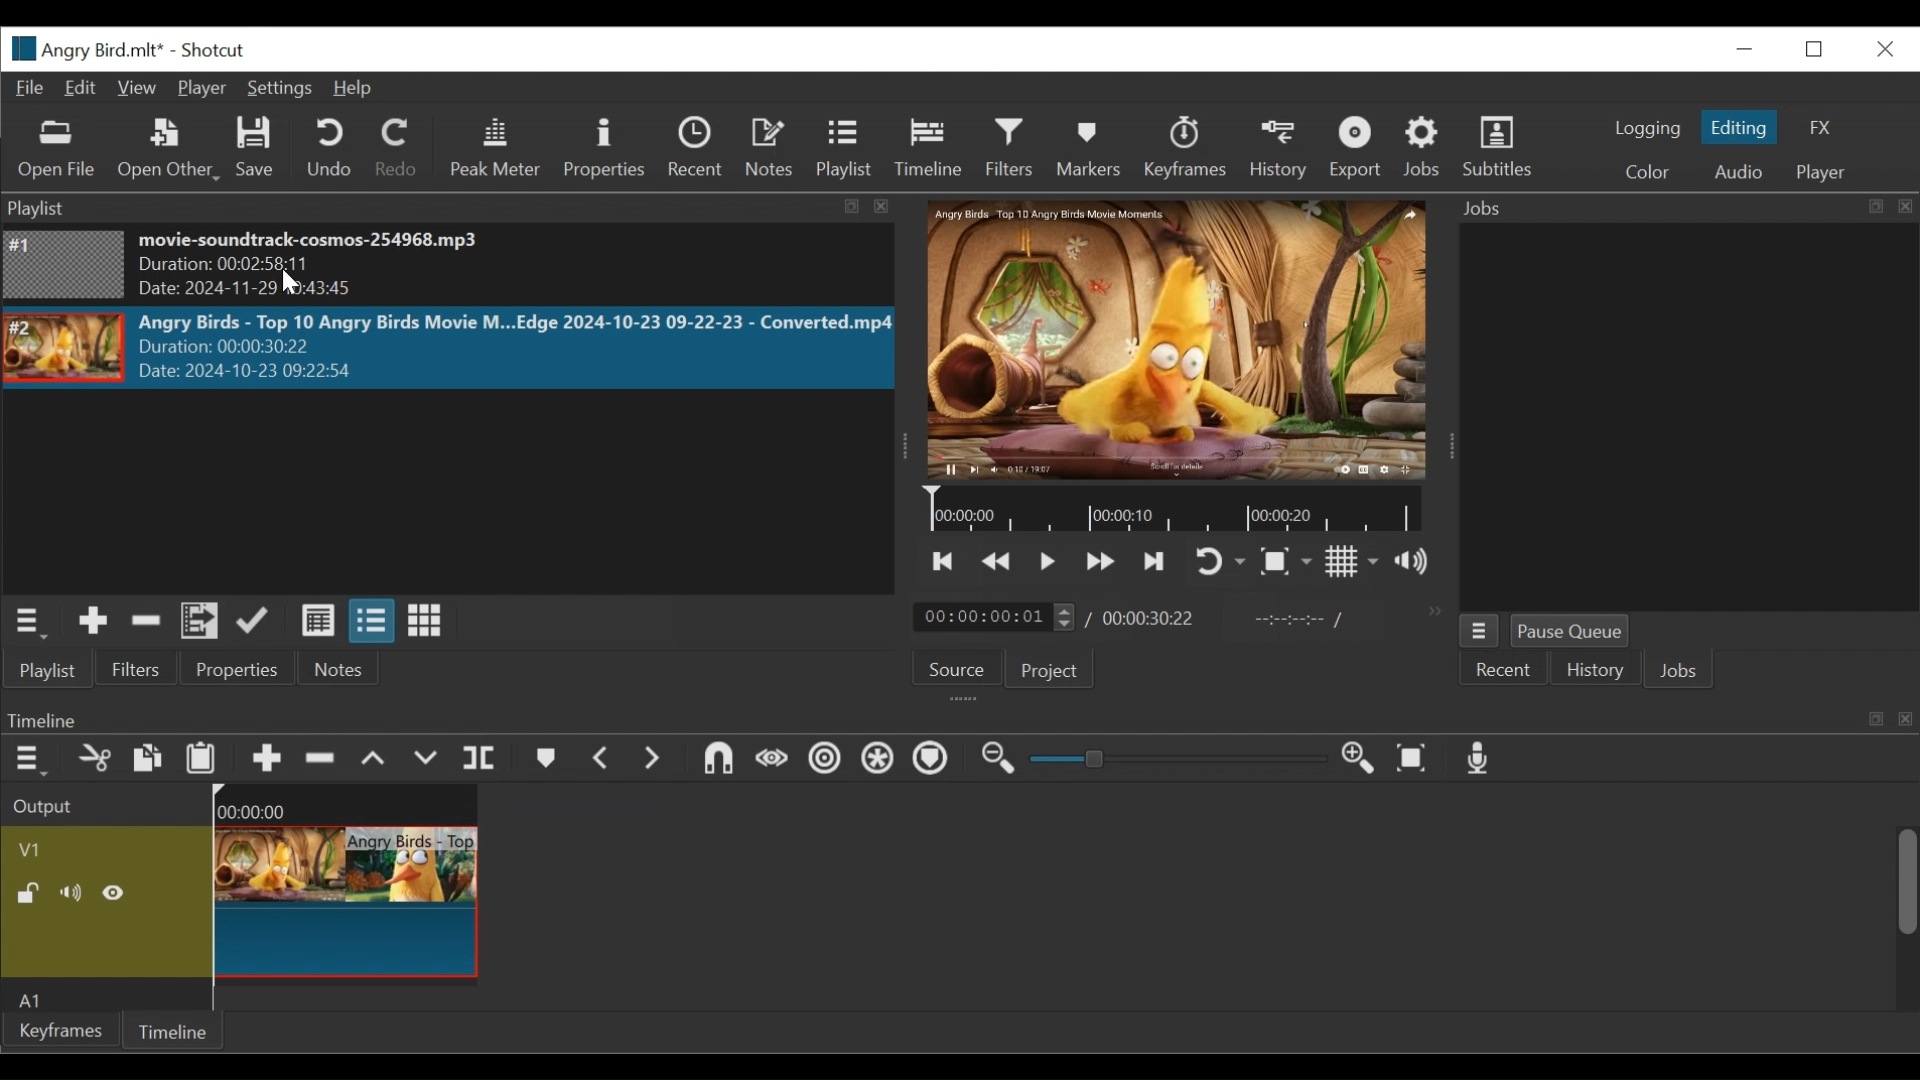  I want to click on Pause Queue, so click(1576, 631).